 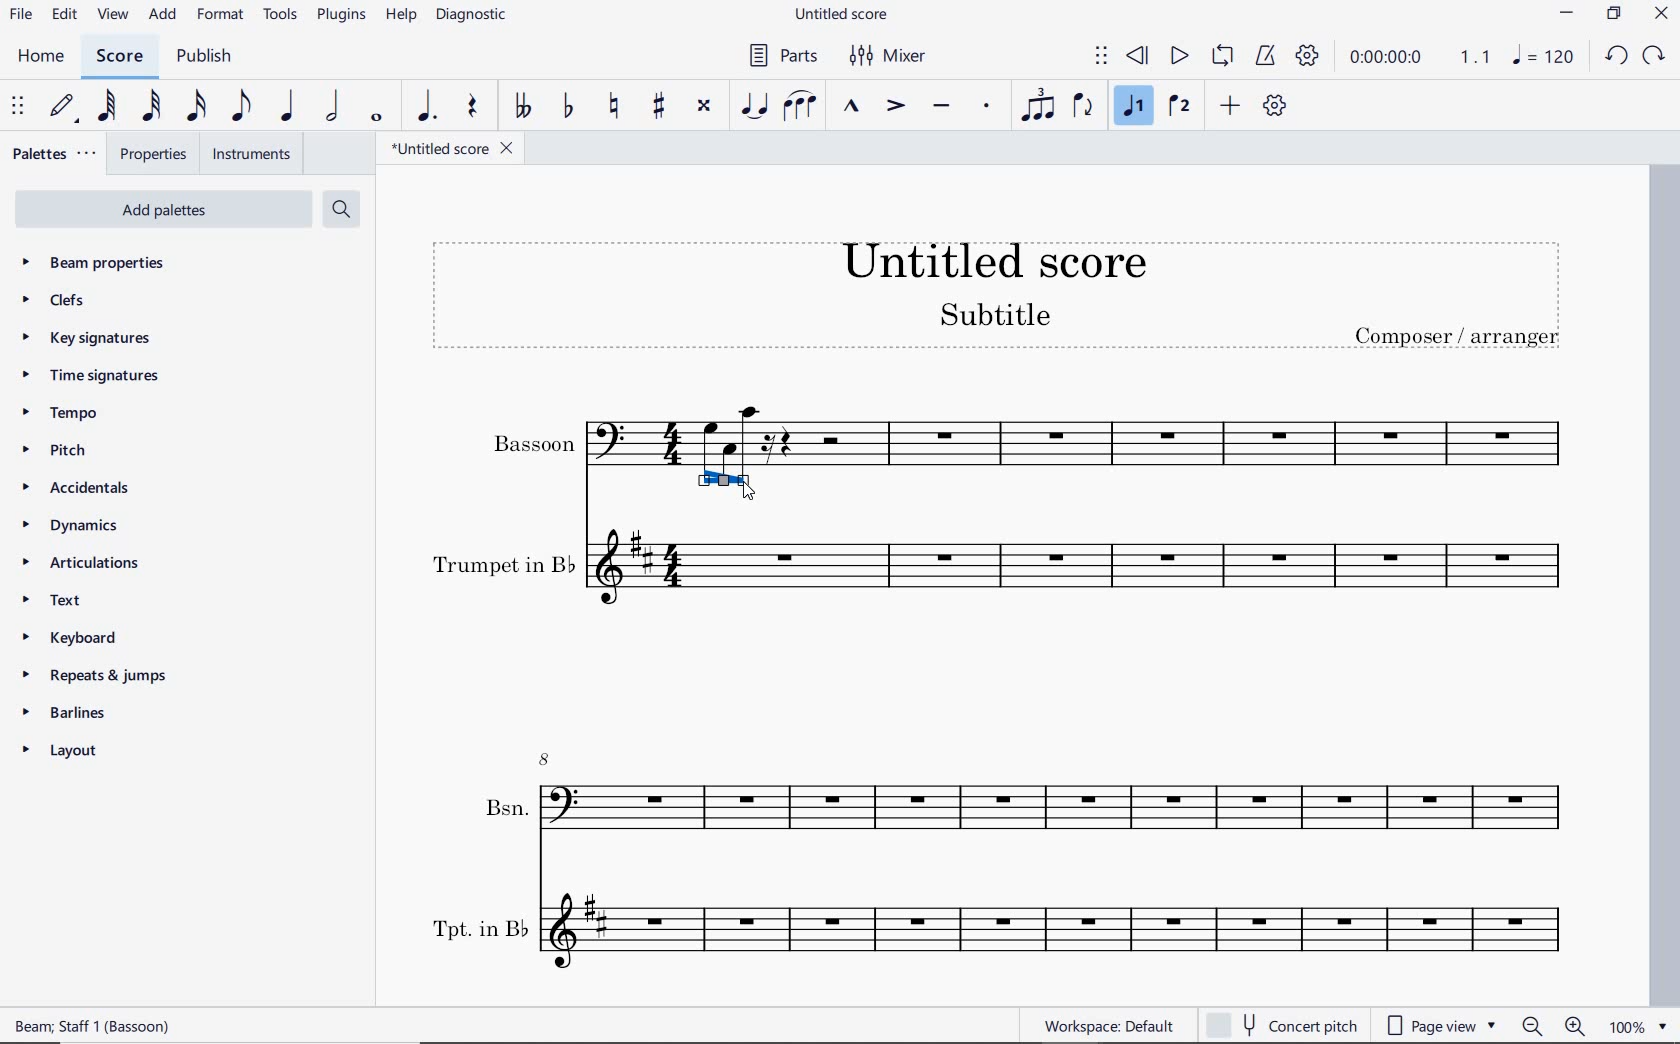 I want to click on flip direction, so click(x=1084, y=107).